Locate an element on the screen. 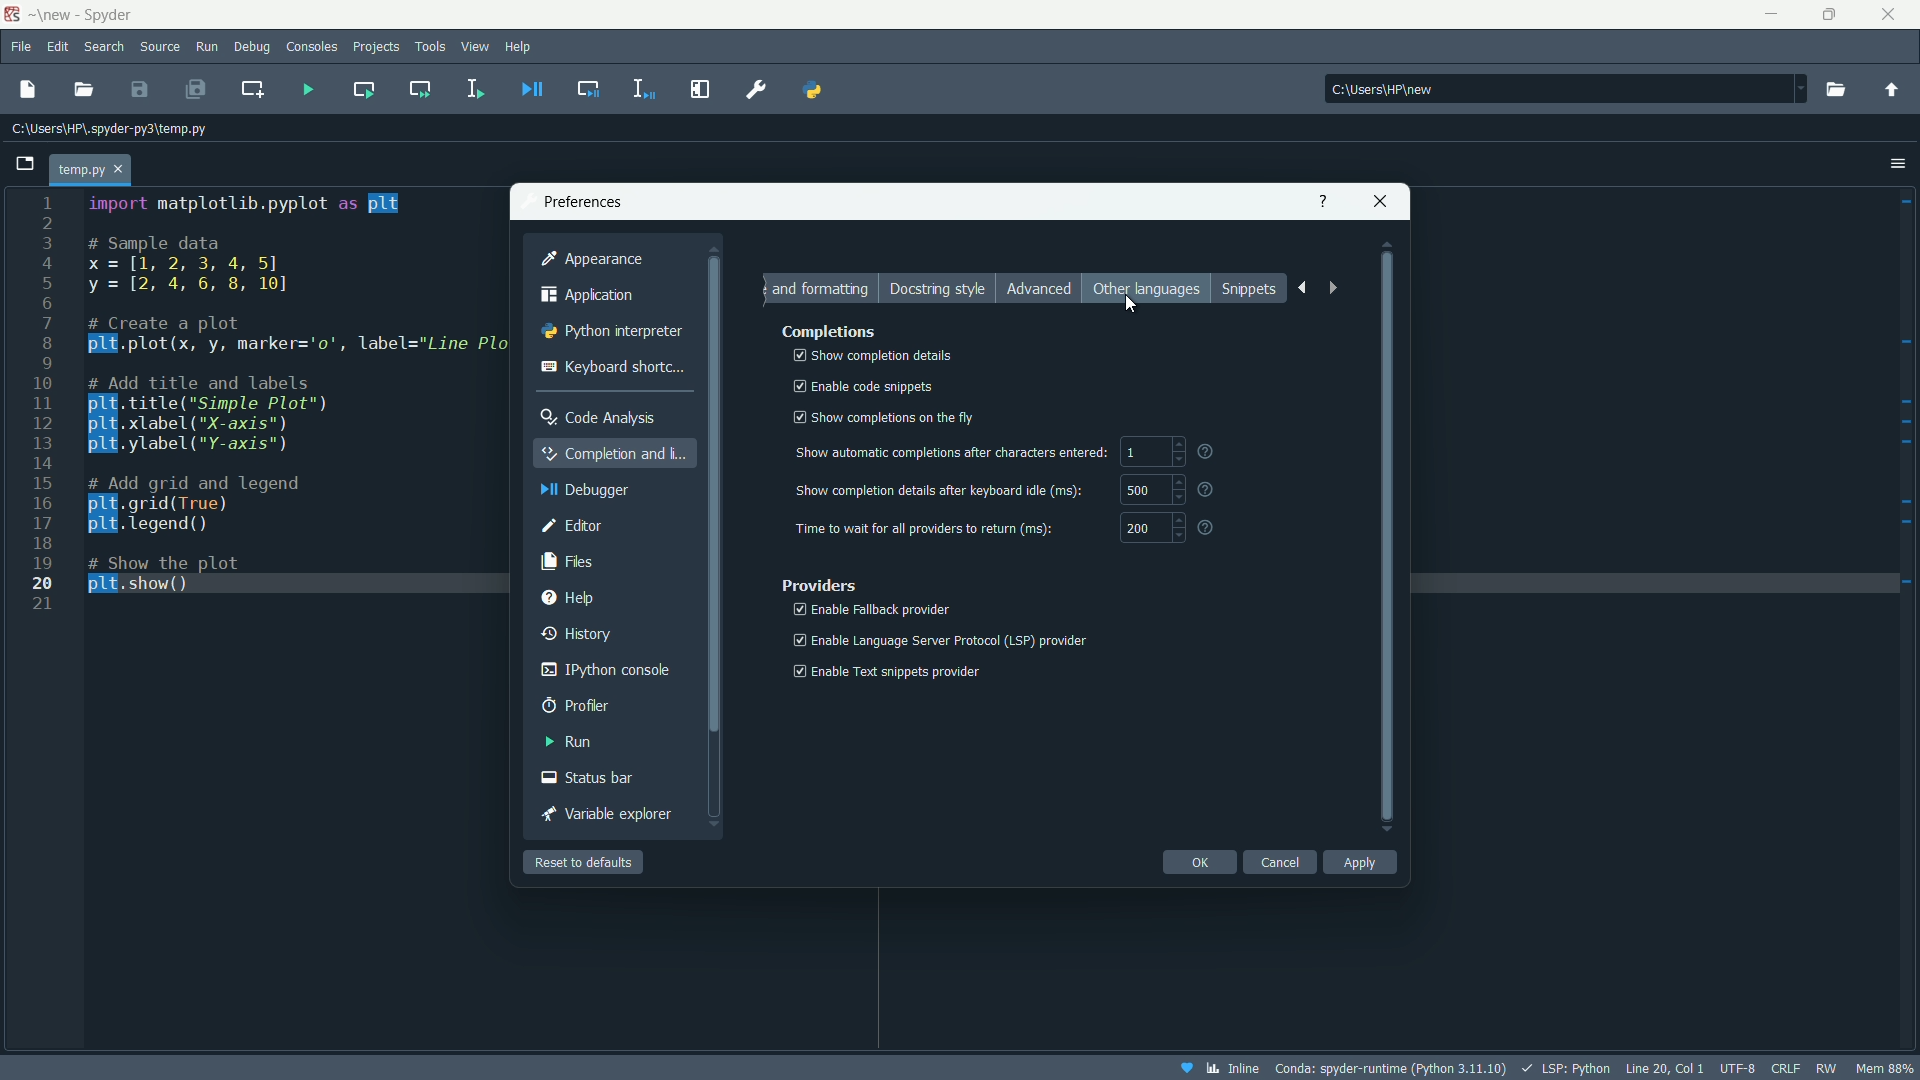  maximize current pane is located at coordinates (701, 89).